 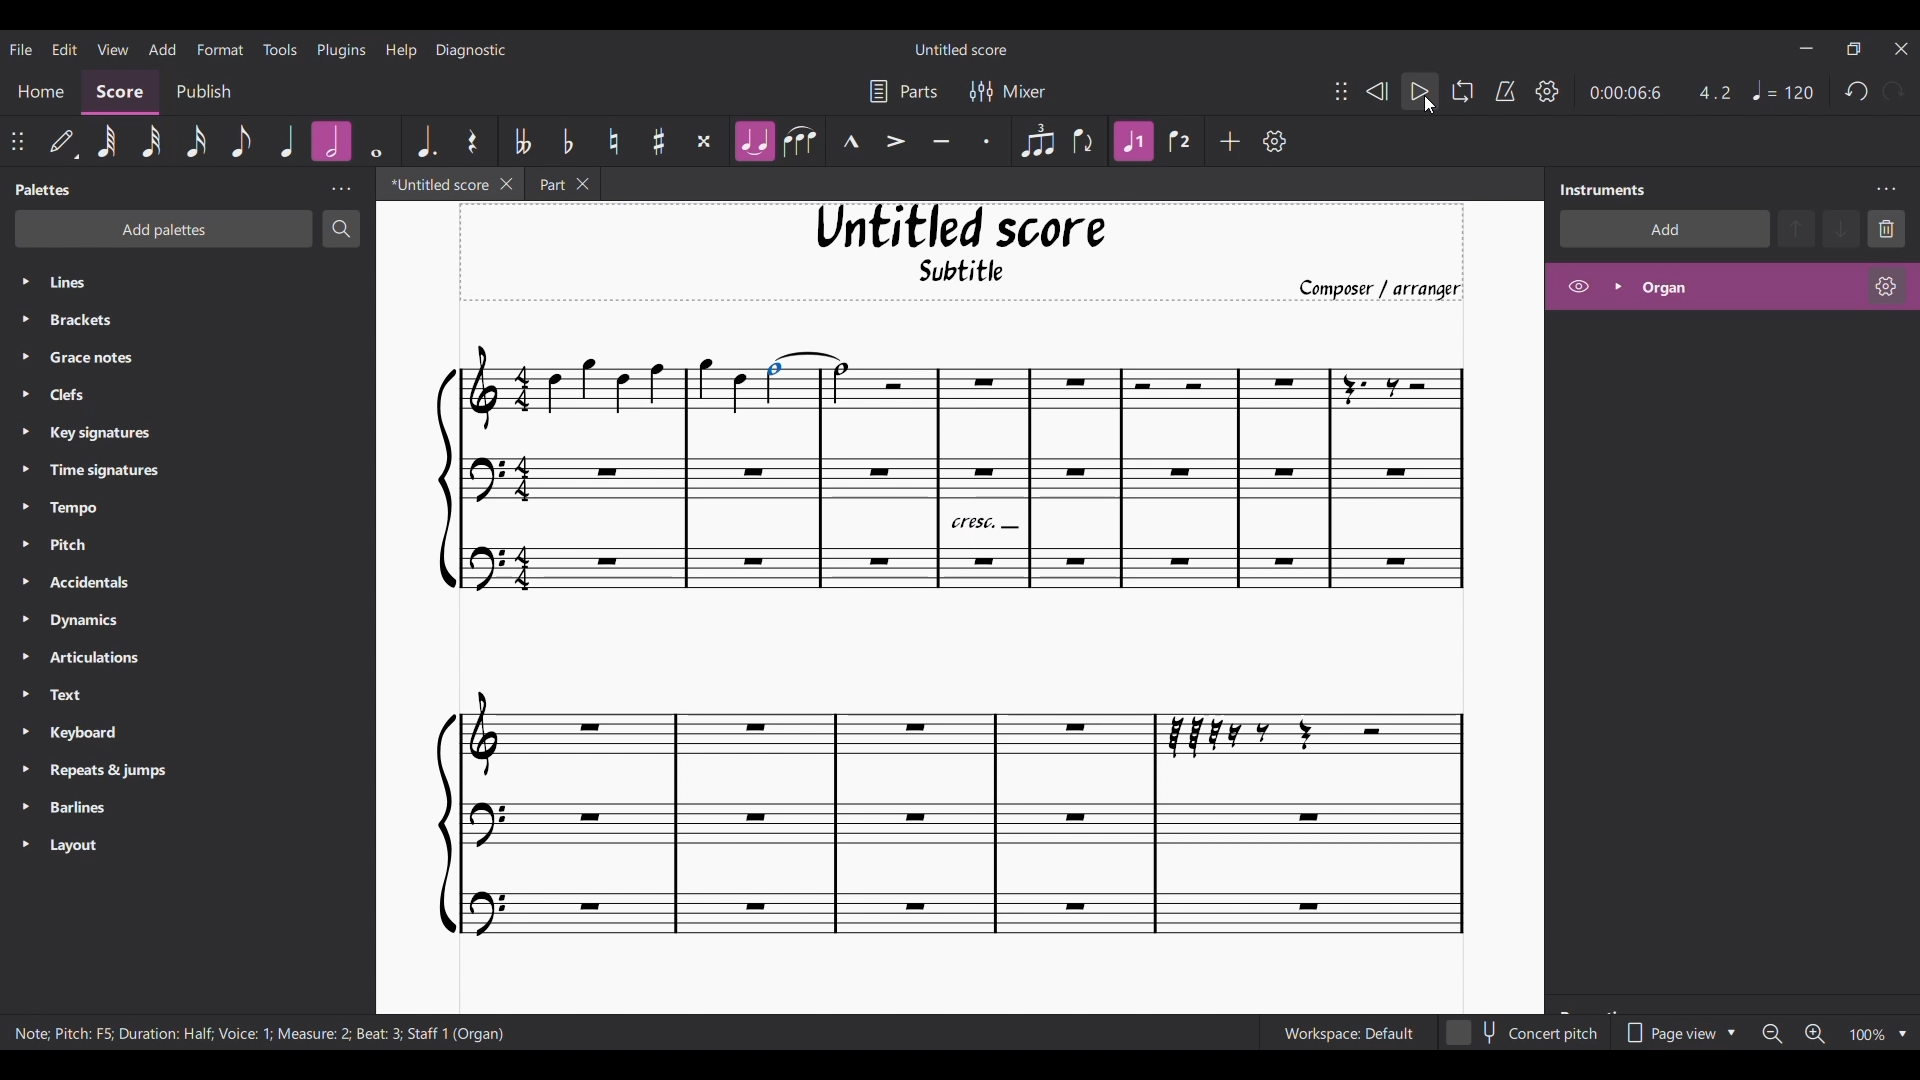 I want to click on List of Palettes, so click(x=206, y=565).